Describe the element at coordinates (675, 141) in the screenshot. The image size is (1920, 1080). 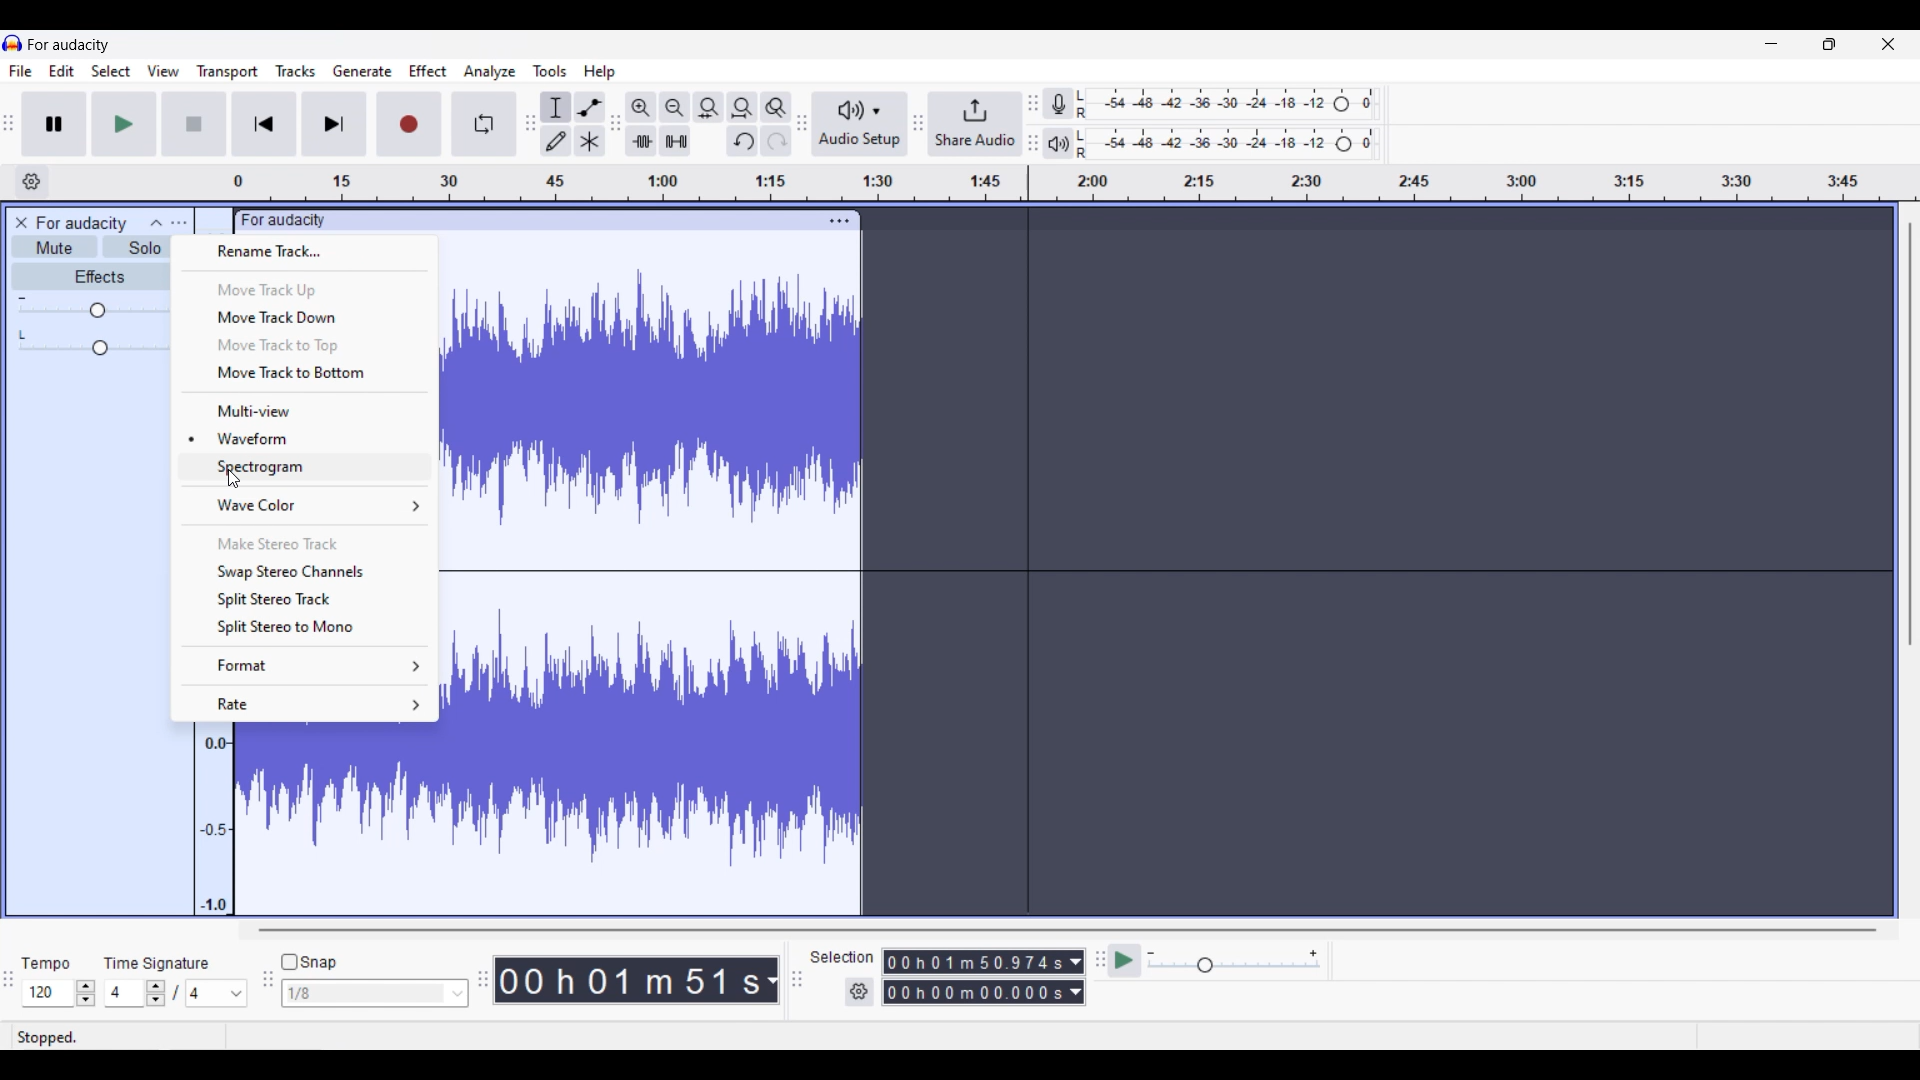
I see `Silence audio selection ` at that location.